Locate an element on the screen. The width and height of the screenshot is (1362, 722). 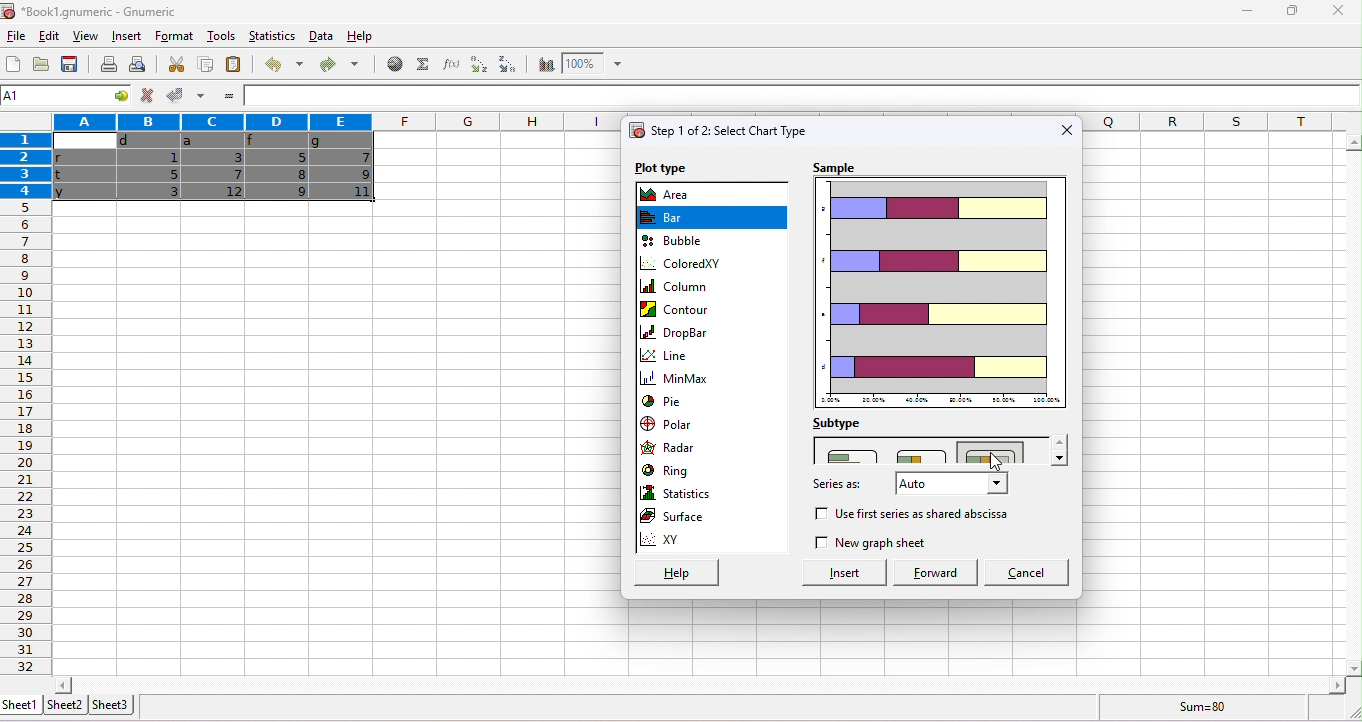
cells dragged is located at coordinates (215, 171).